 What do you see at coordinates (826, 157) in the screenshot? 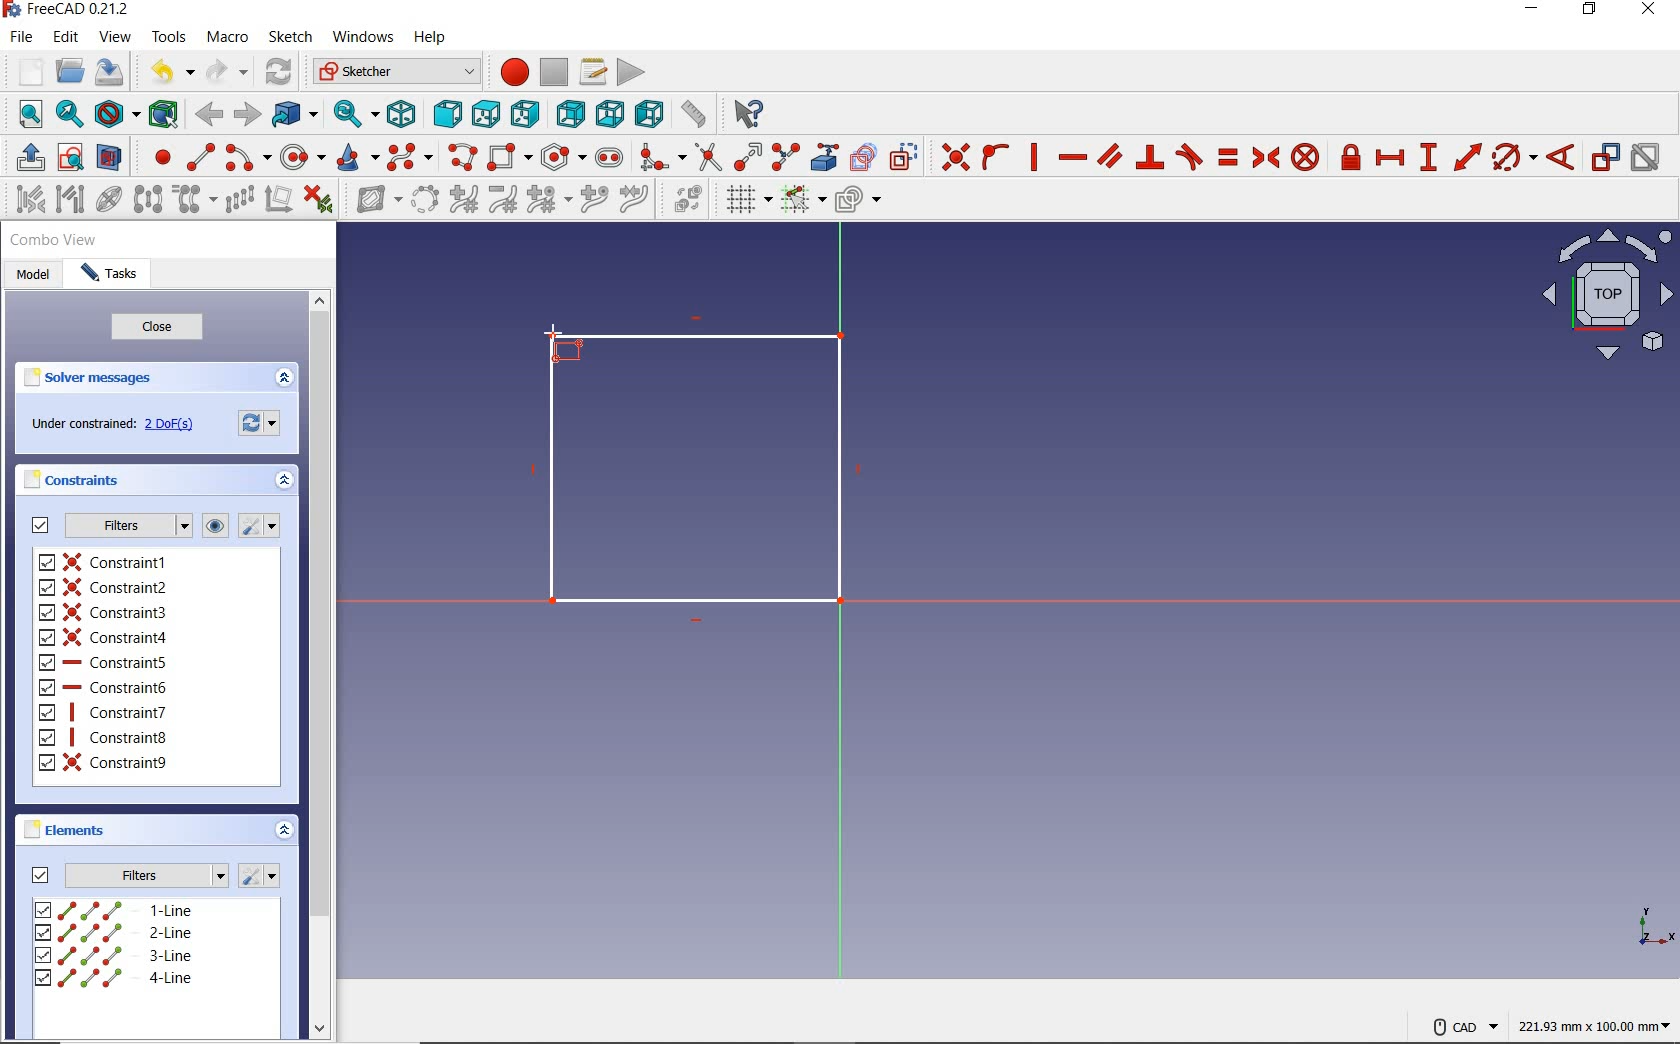
I see `create external geometry` at bounding box center [826, 157].